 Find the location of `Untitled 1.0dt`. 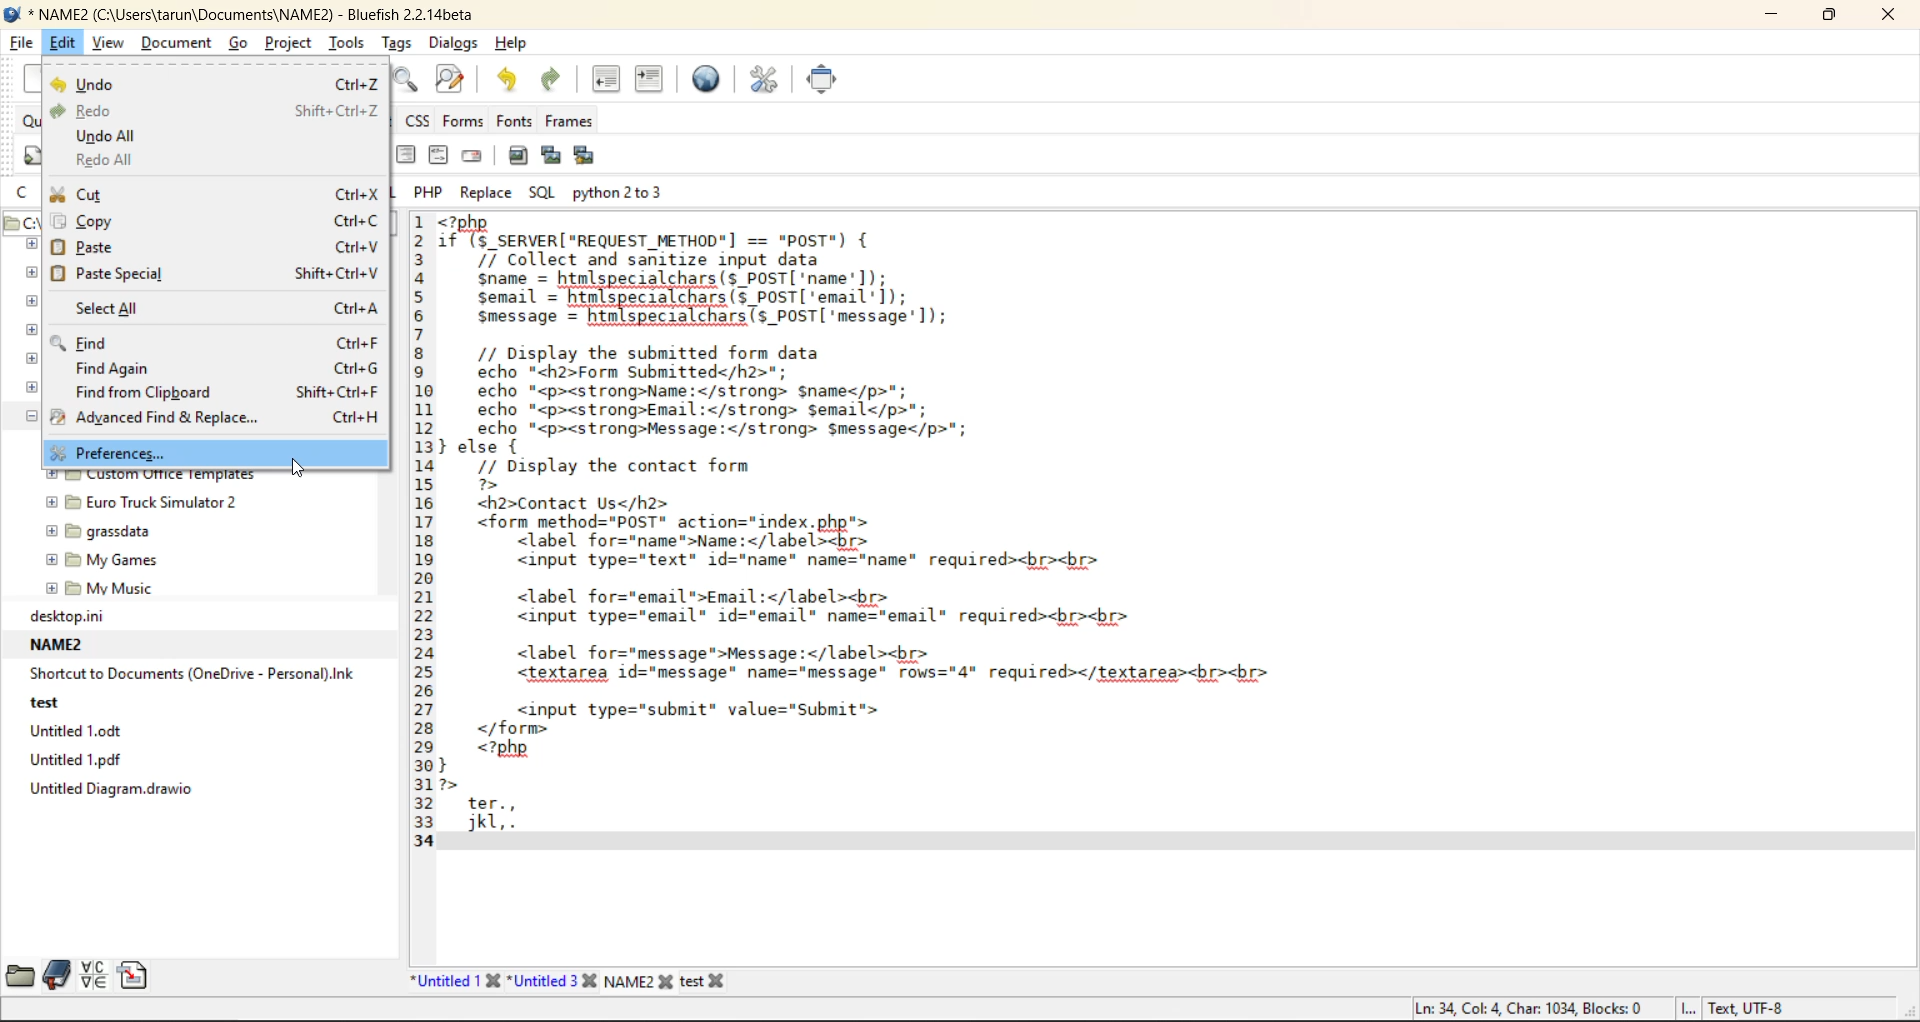

Untitled 1.0dt is located at coordinates (74, 731).